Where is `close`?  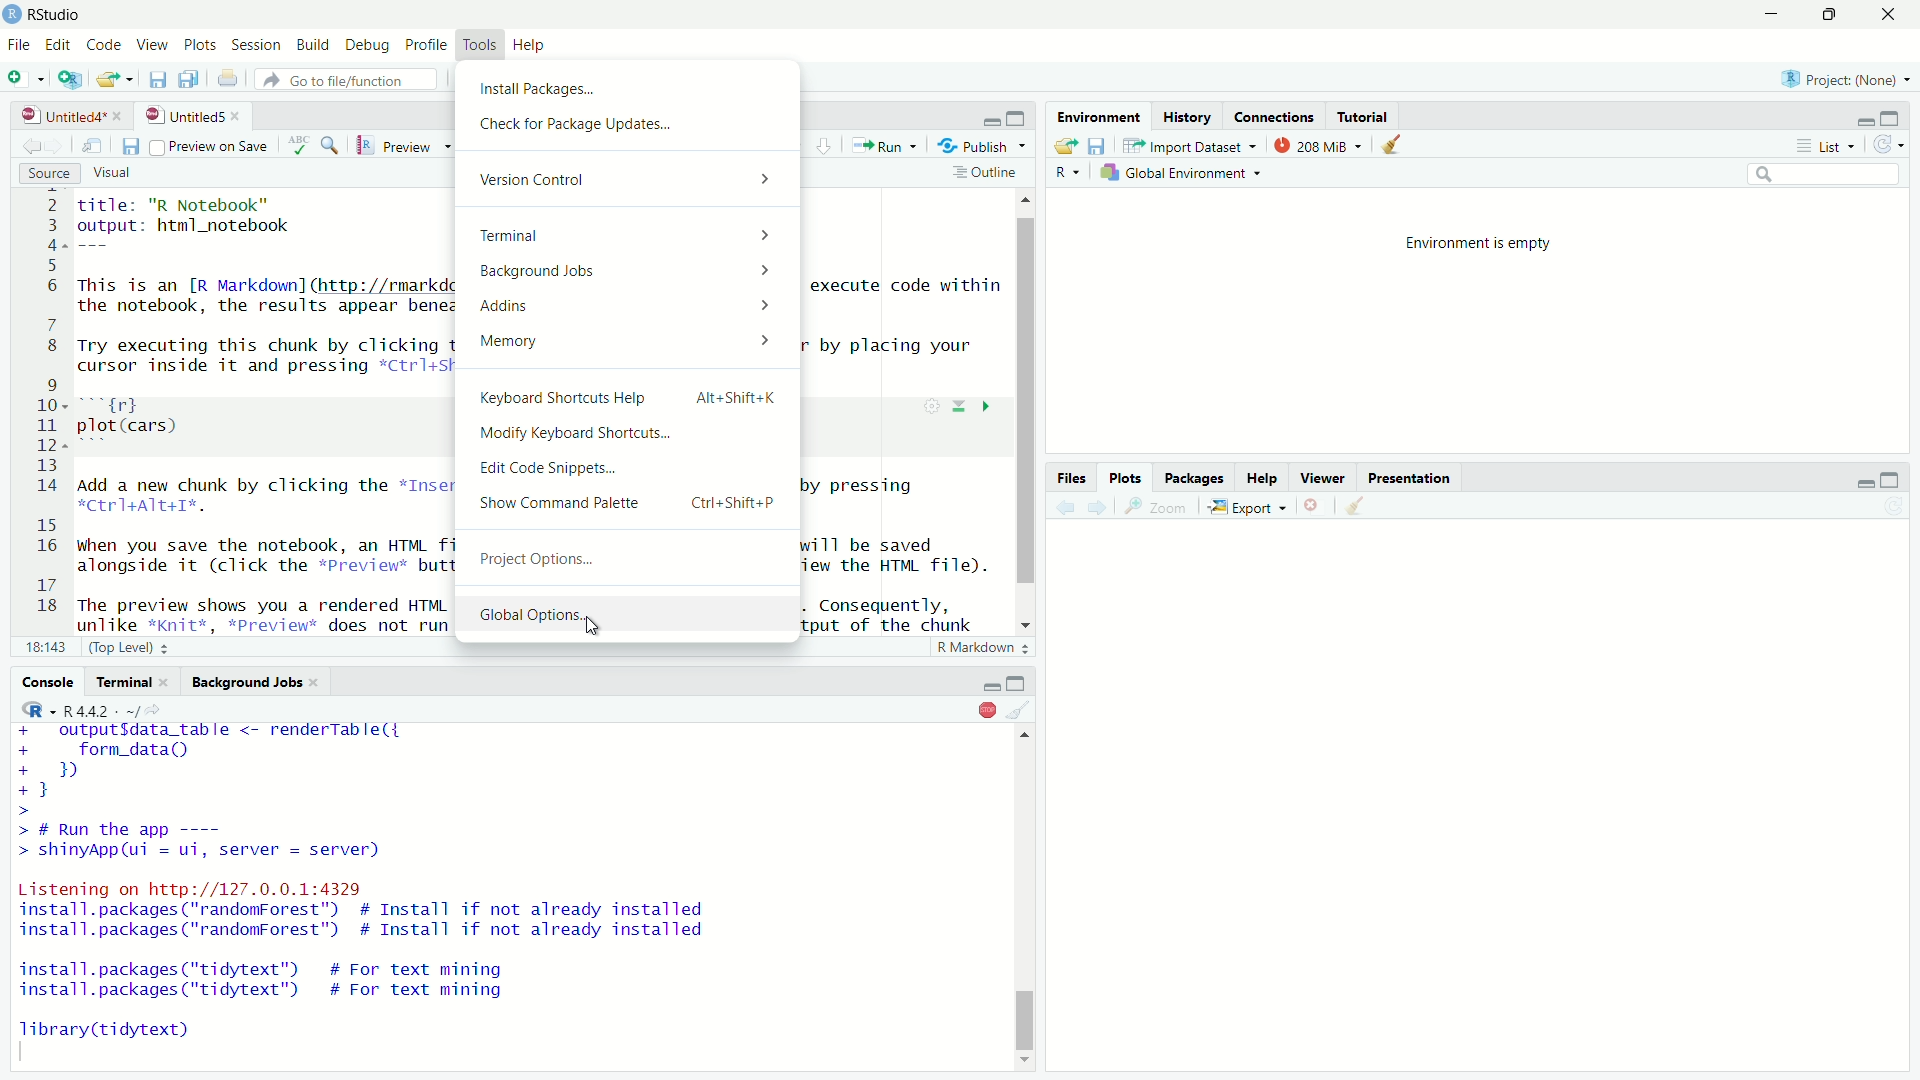 close is located at coordinates (121, 116).